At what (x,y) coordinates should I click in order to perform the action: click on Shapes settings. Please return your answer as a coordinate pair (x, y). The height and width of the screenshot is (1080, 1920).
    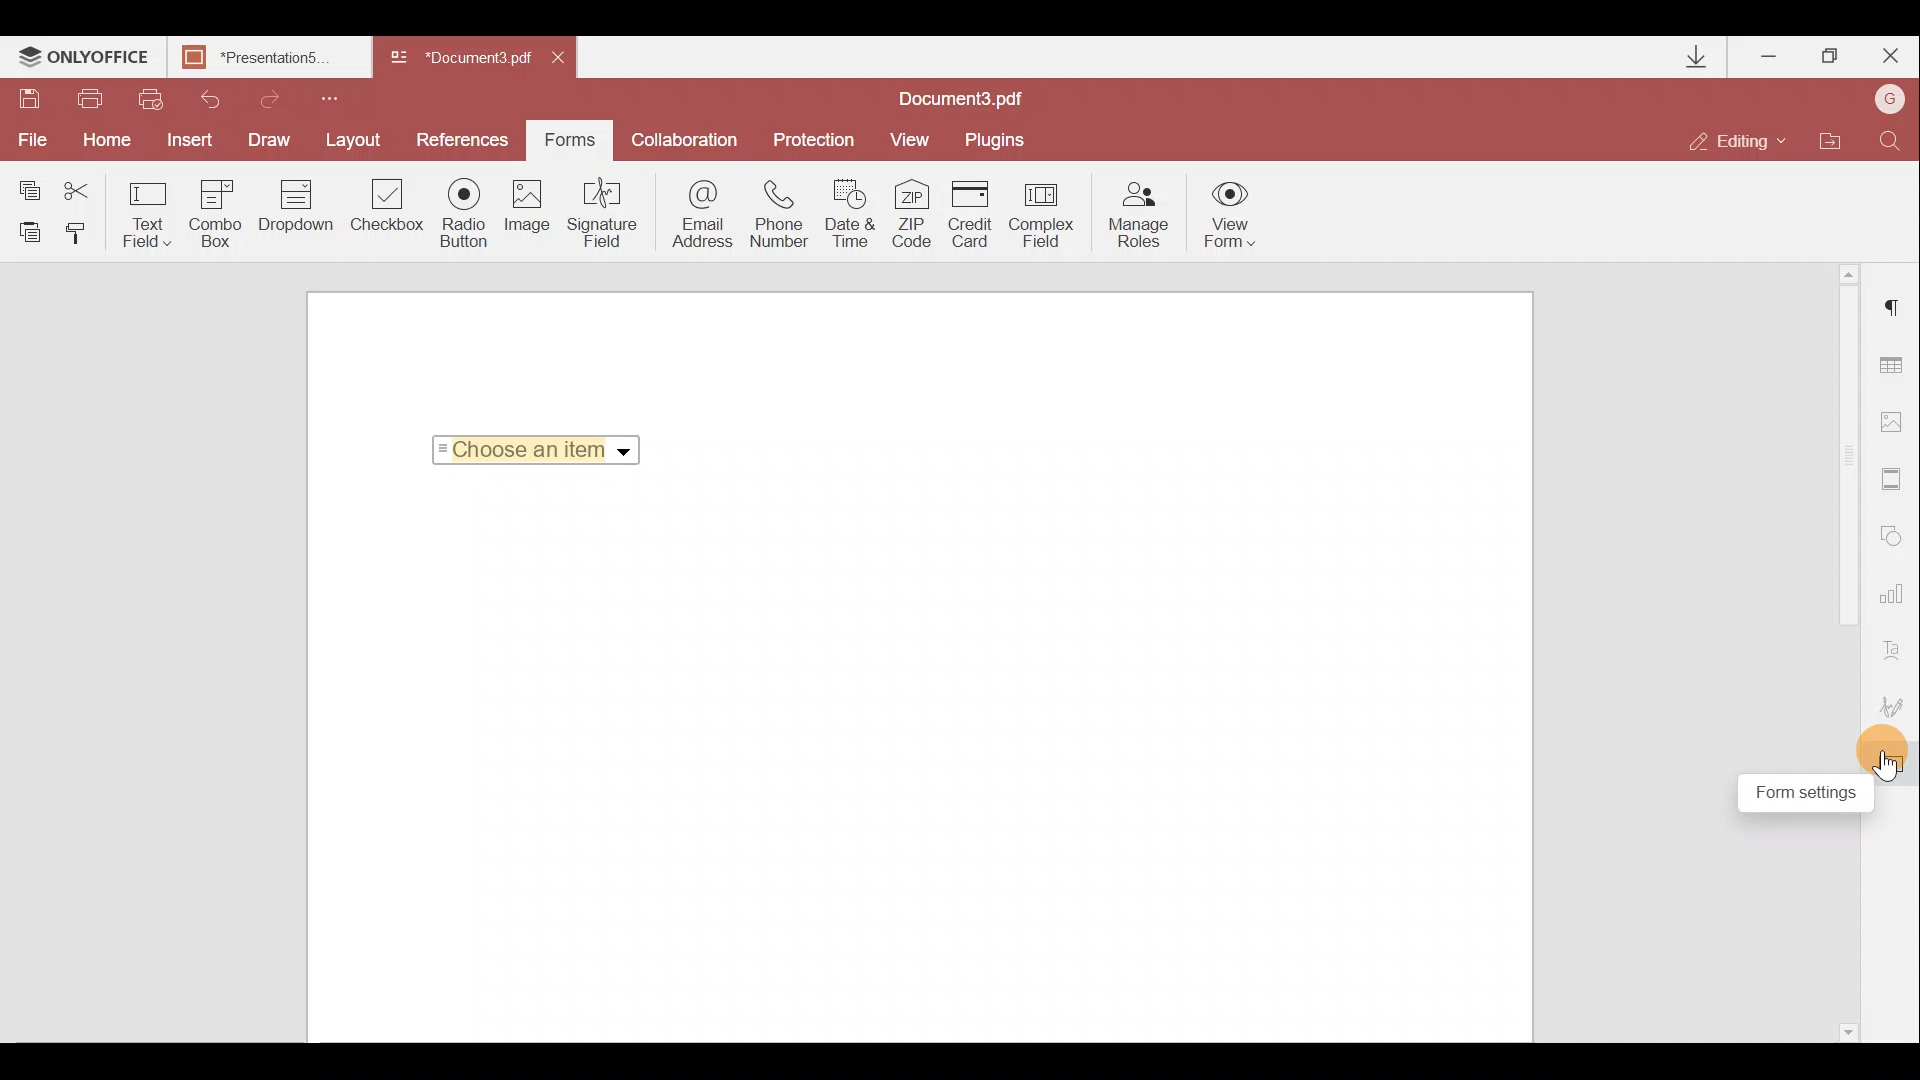
    Looking at the image, I should click on (1895, 540).